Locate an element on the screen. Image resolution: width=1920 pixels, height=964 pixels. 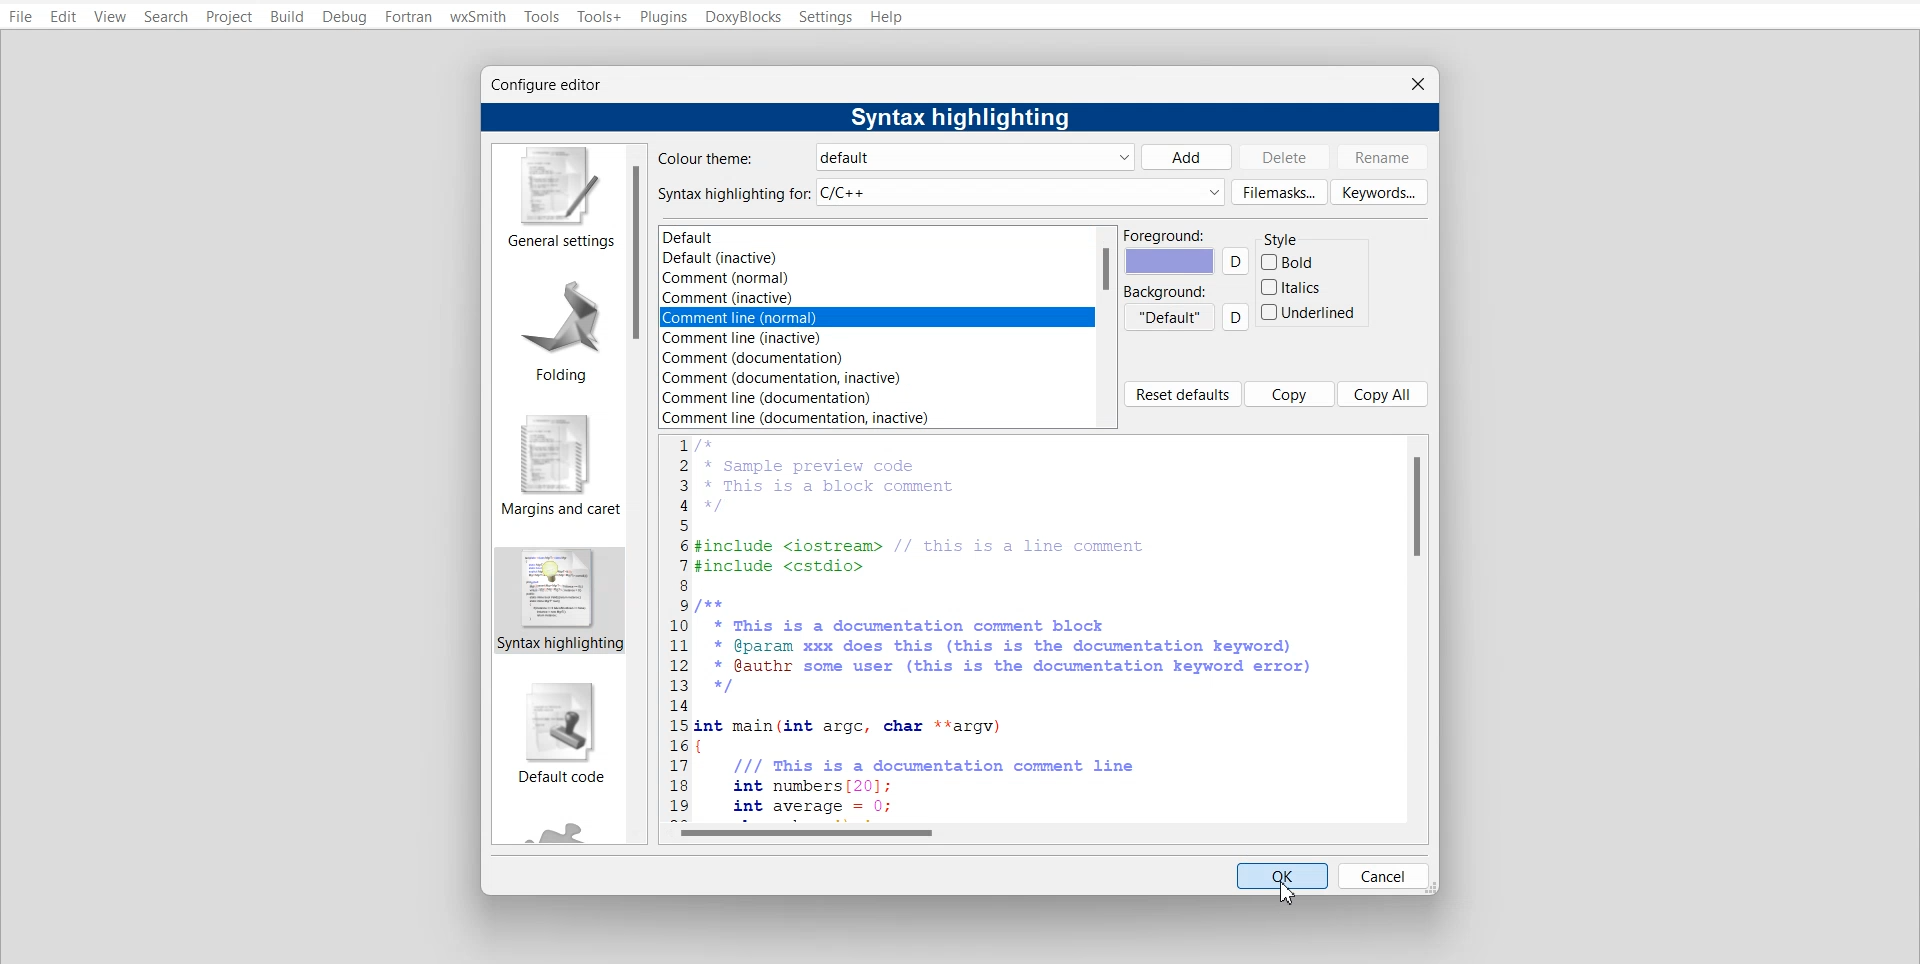
File  is located at coordinates (20, 17).